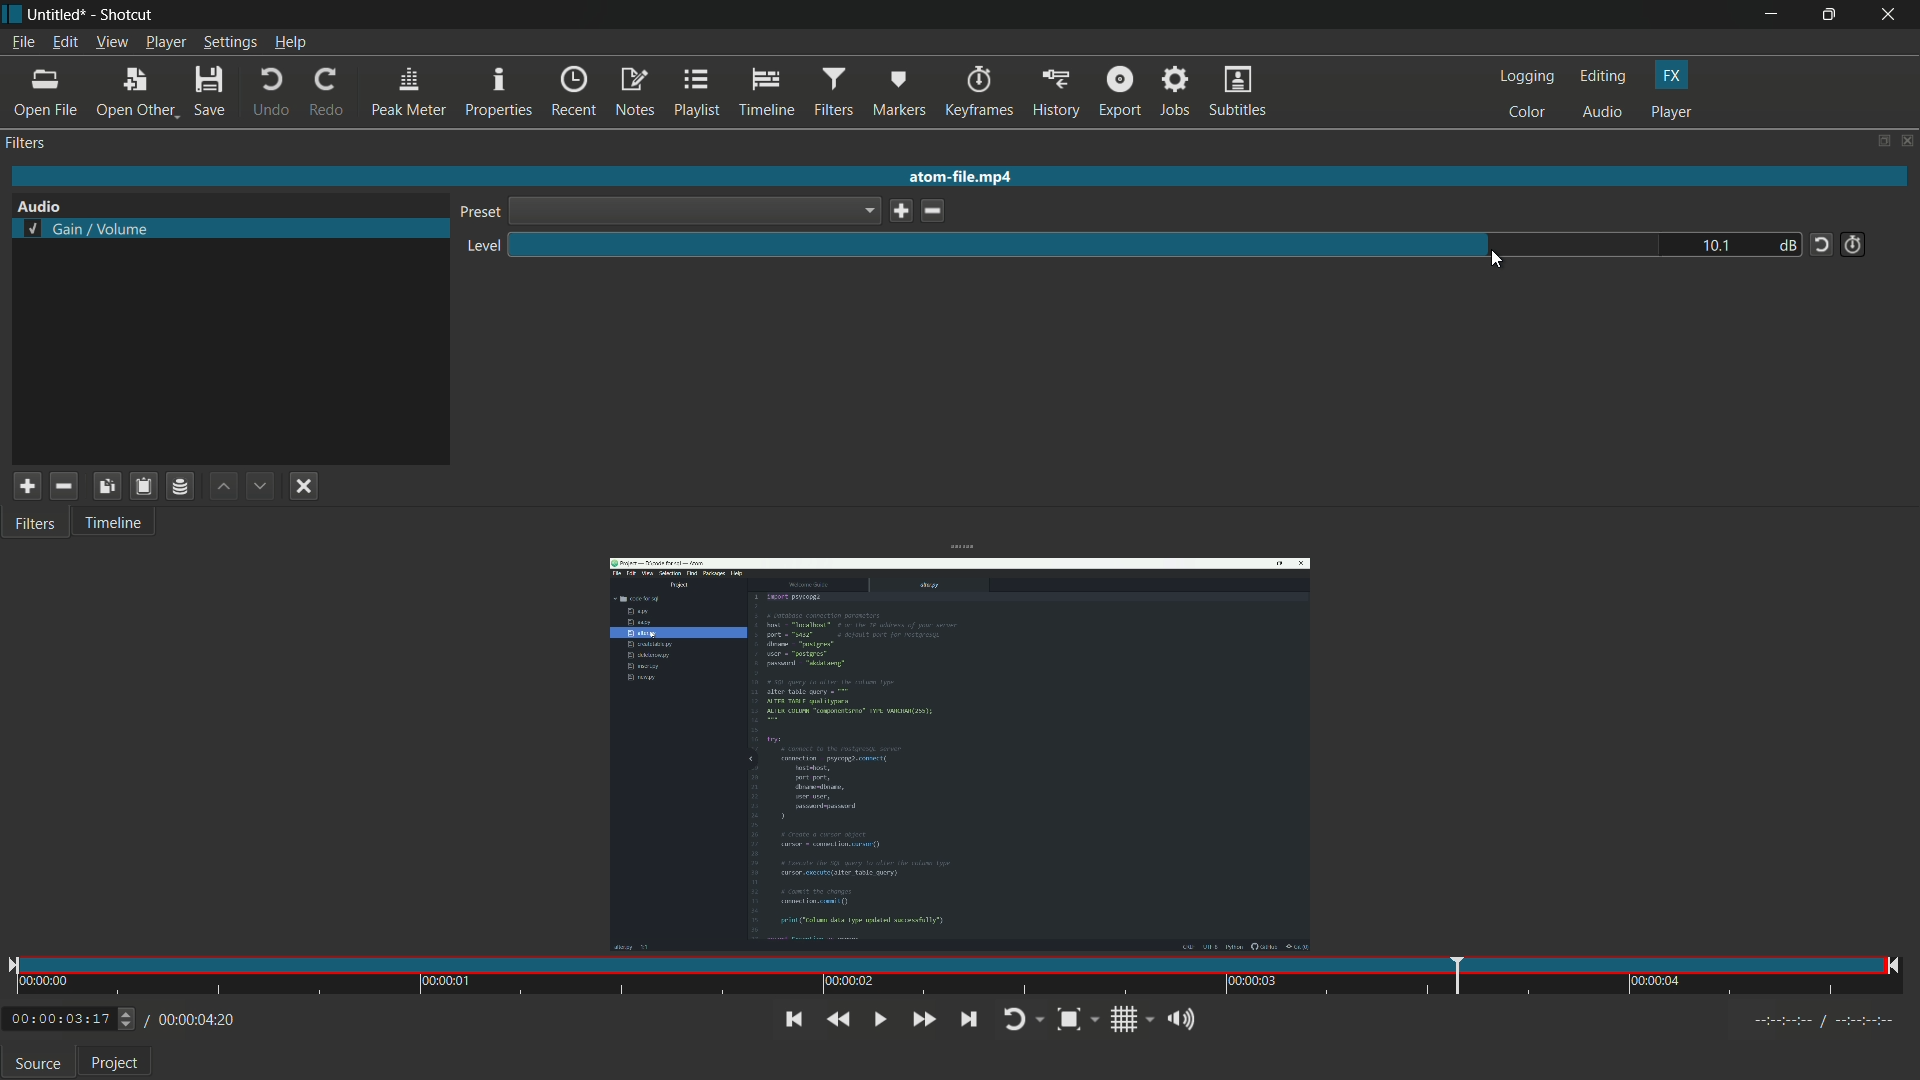 This screenshot has height=1080, width=1920. What do you see at coordinates (193, 1017) in the screenshot?
I see `/00:00:04:20(total time)` at bounding box center [193, 1017].